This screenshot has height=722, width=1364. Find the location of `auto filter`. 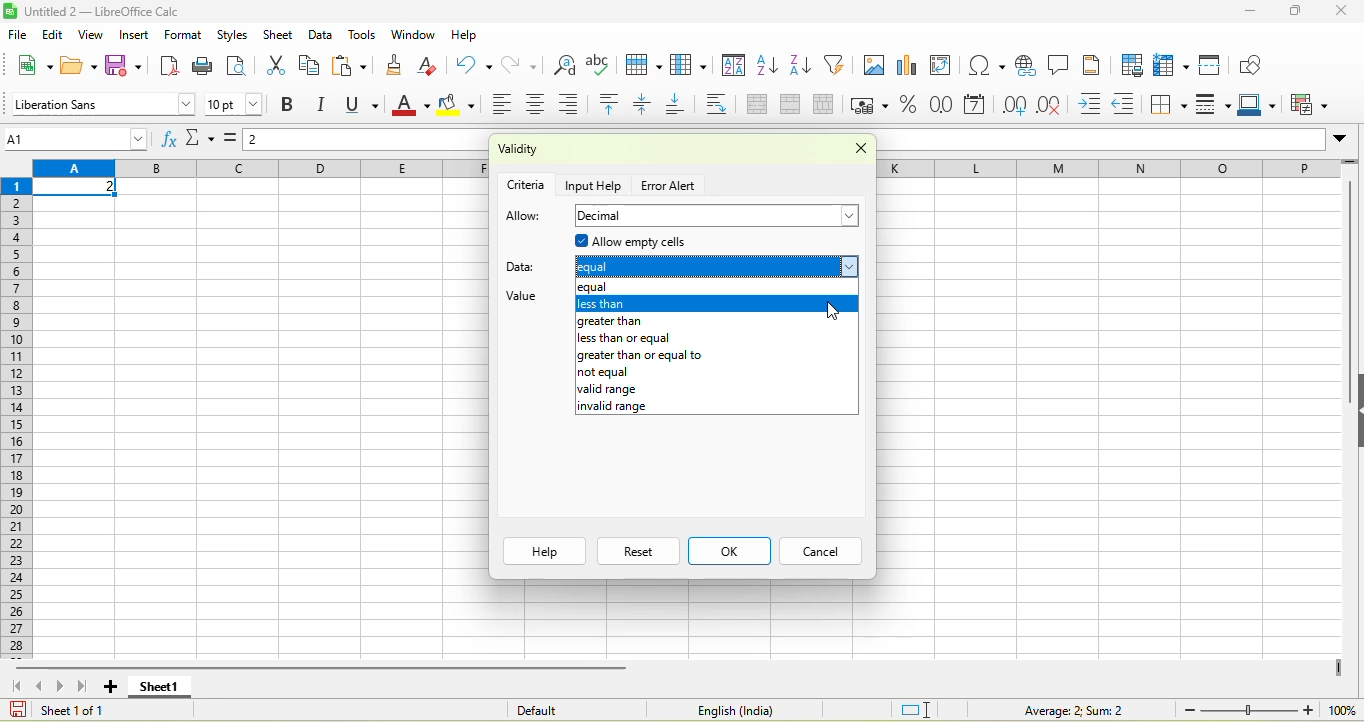

auto filter is located at coordinates (838, 64).